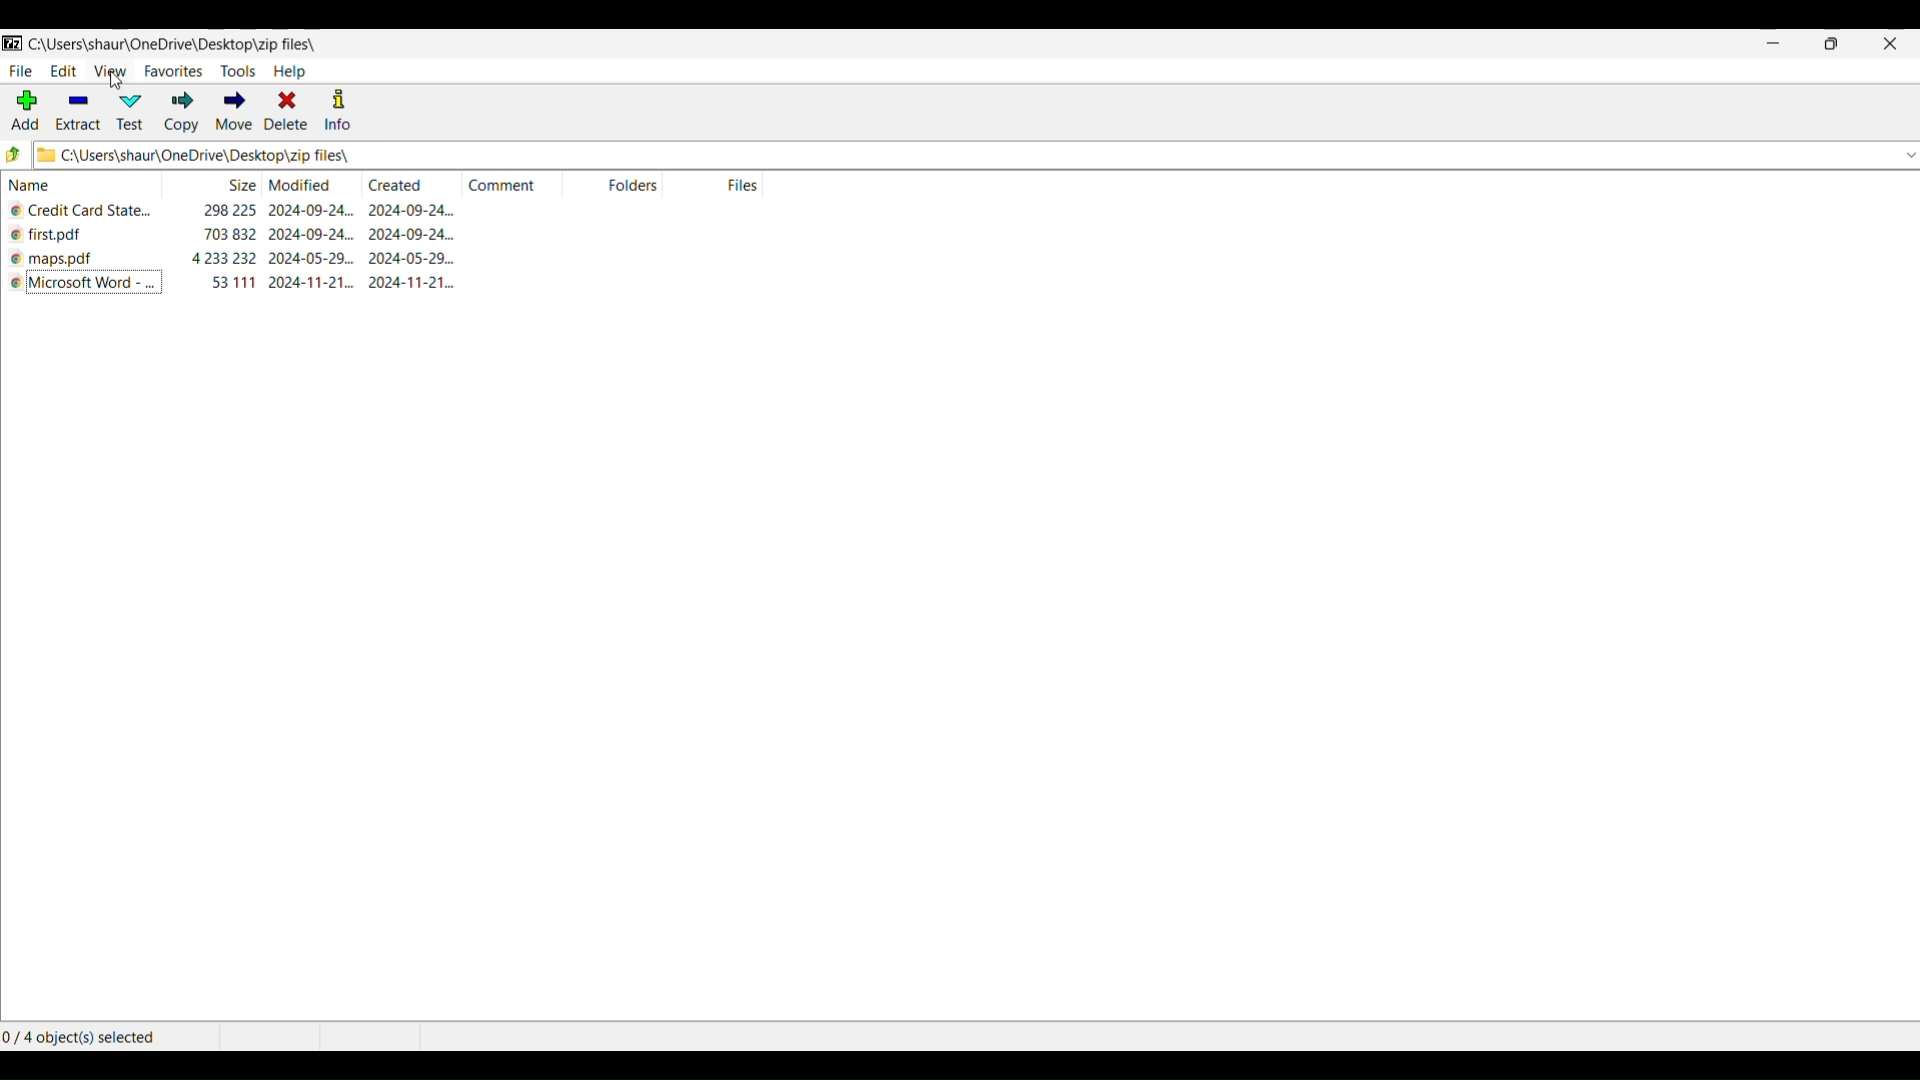 The height and width of the screenshot is (1080, 1920). What do you see at coordinates (315, 236) in the screenshot?
I see `modification date` at bounding box center [315, 236].